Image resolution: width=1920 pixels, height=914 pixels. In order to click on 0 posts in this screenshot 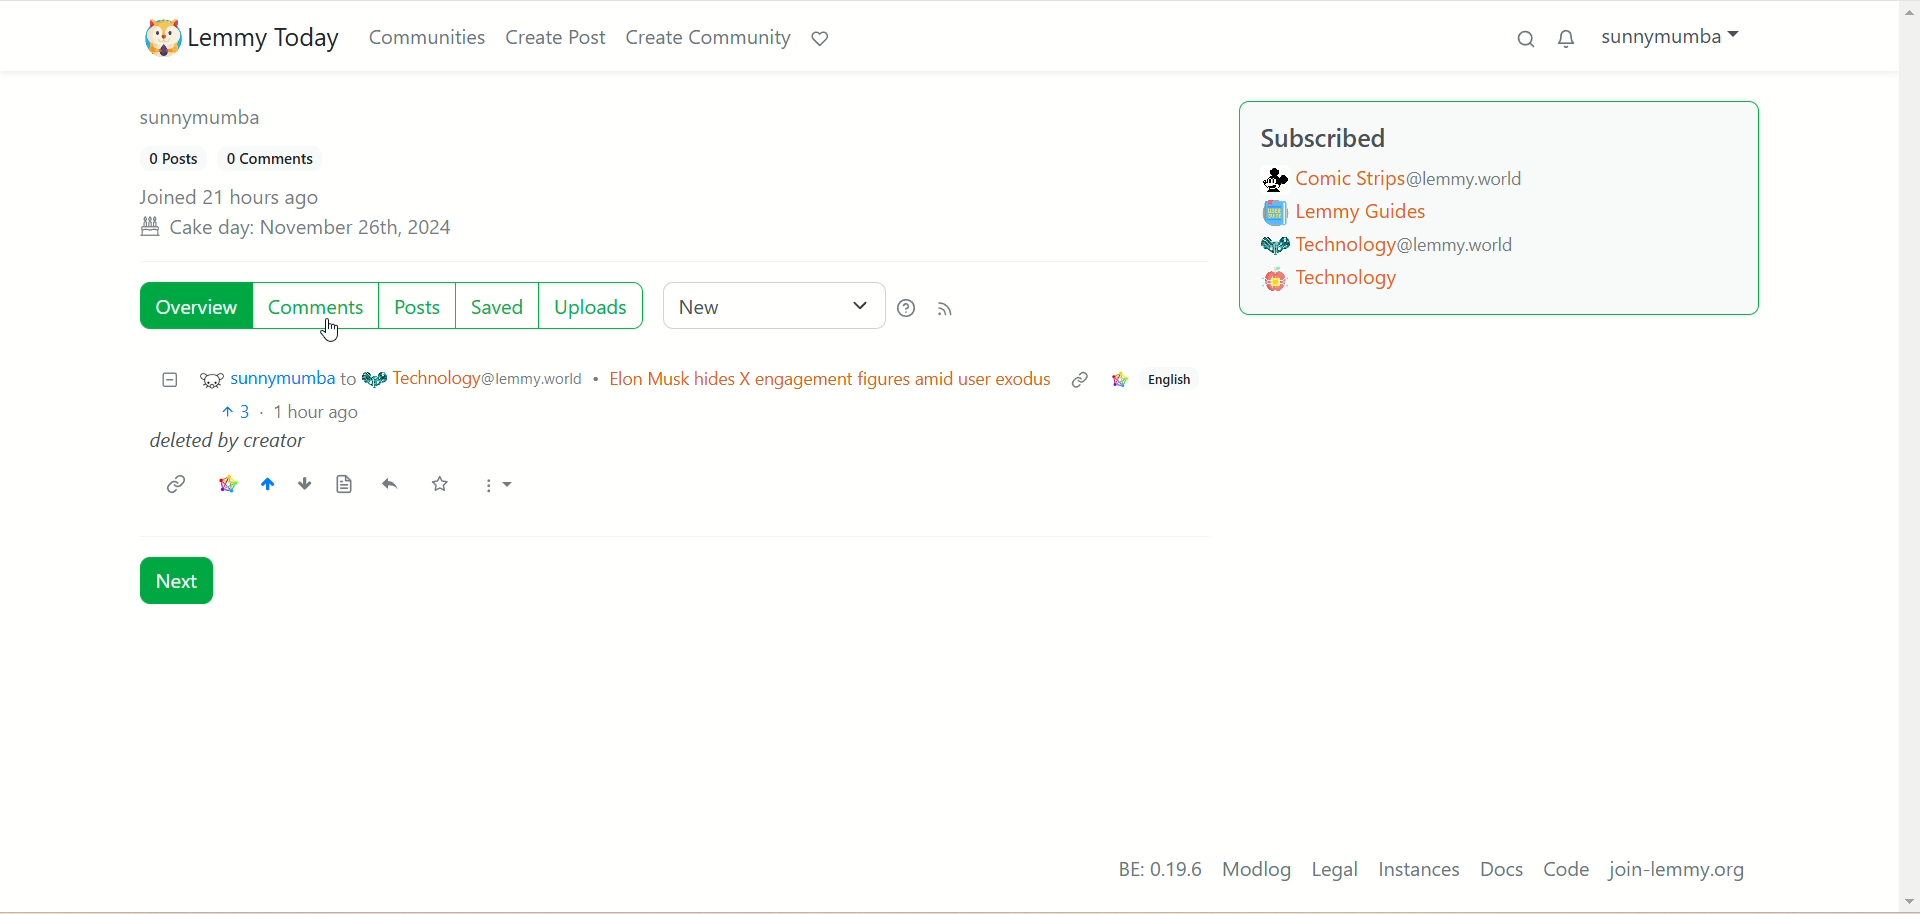, I will do `click(173, 157)`.